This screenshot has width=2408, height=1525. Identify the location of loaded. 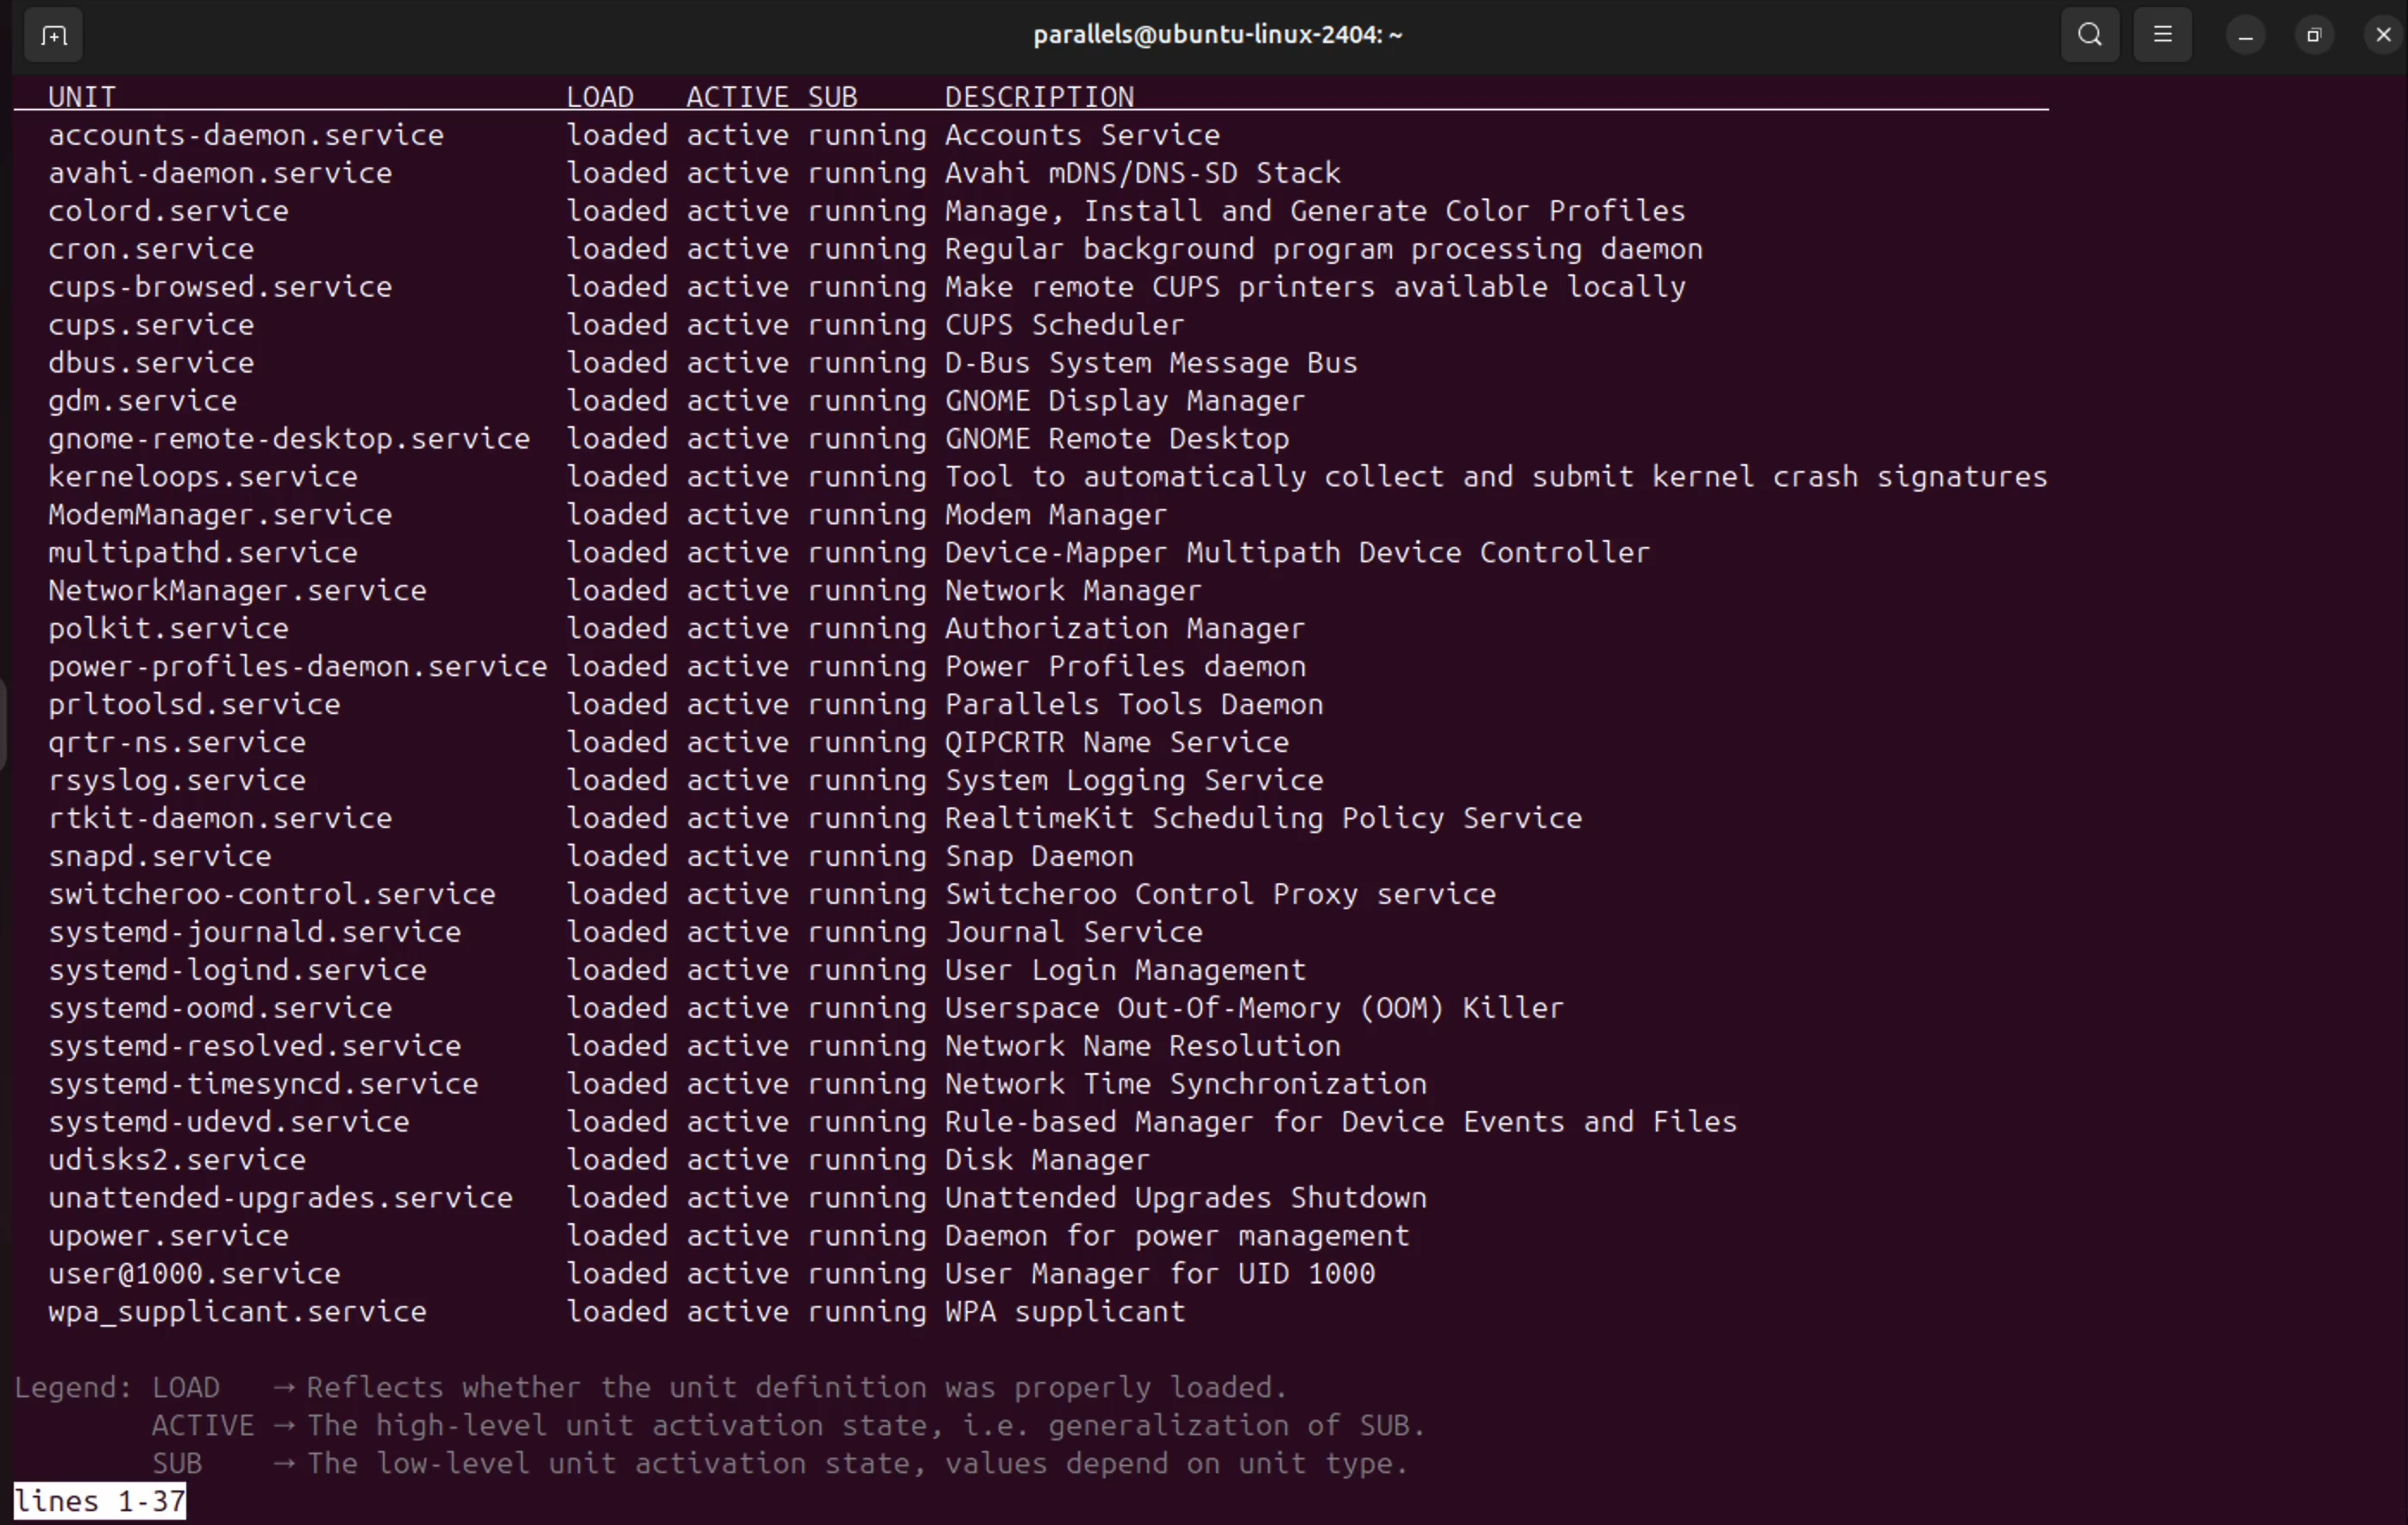
(613, 780).